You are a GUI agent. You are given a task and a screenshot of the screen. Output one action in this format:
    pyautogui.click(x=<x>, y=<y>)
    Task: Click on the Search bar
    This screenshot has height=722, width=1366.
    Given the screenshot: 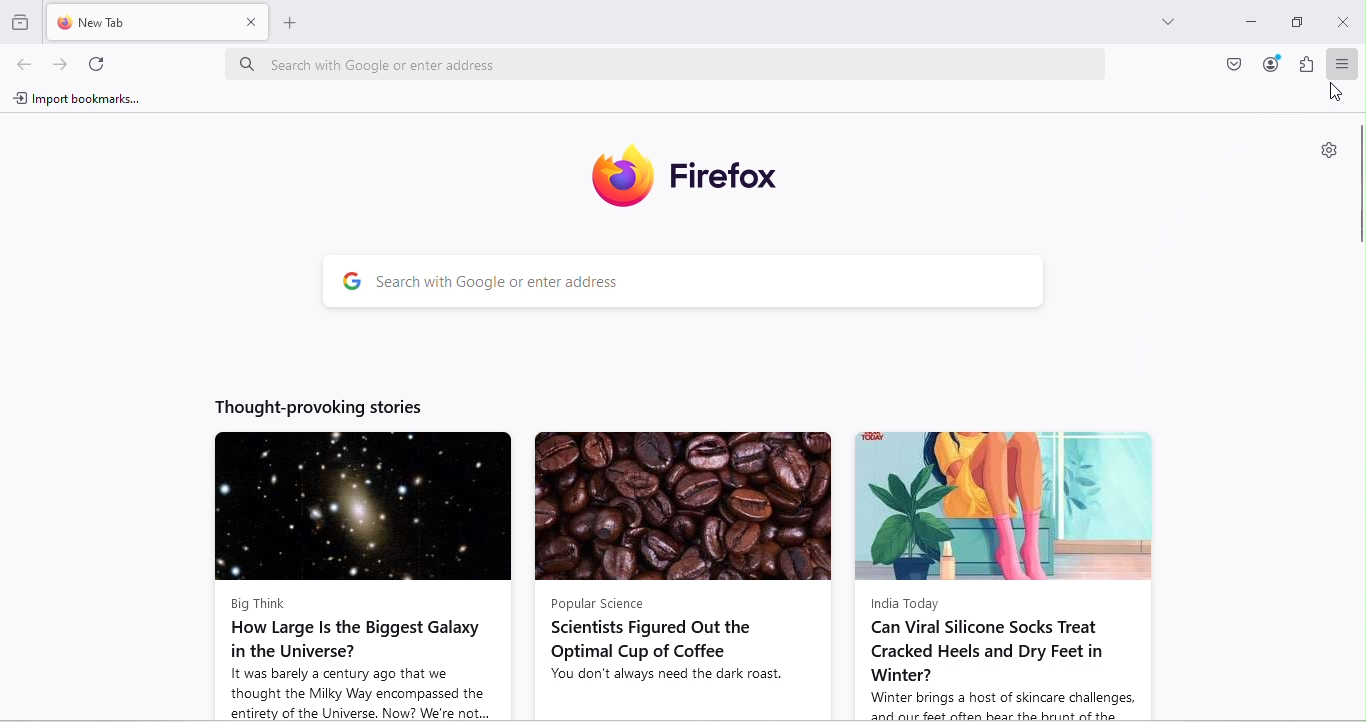 What is the action you would take?
    pyautogui.click(x=678, y=284)
    